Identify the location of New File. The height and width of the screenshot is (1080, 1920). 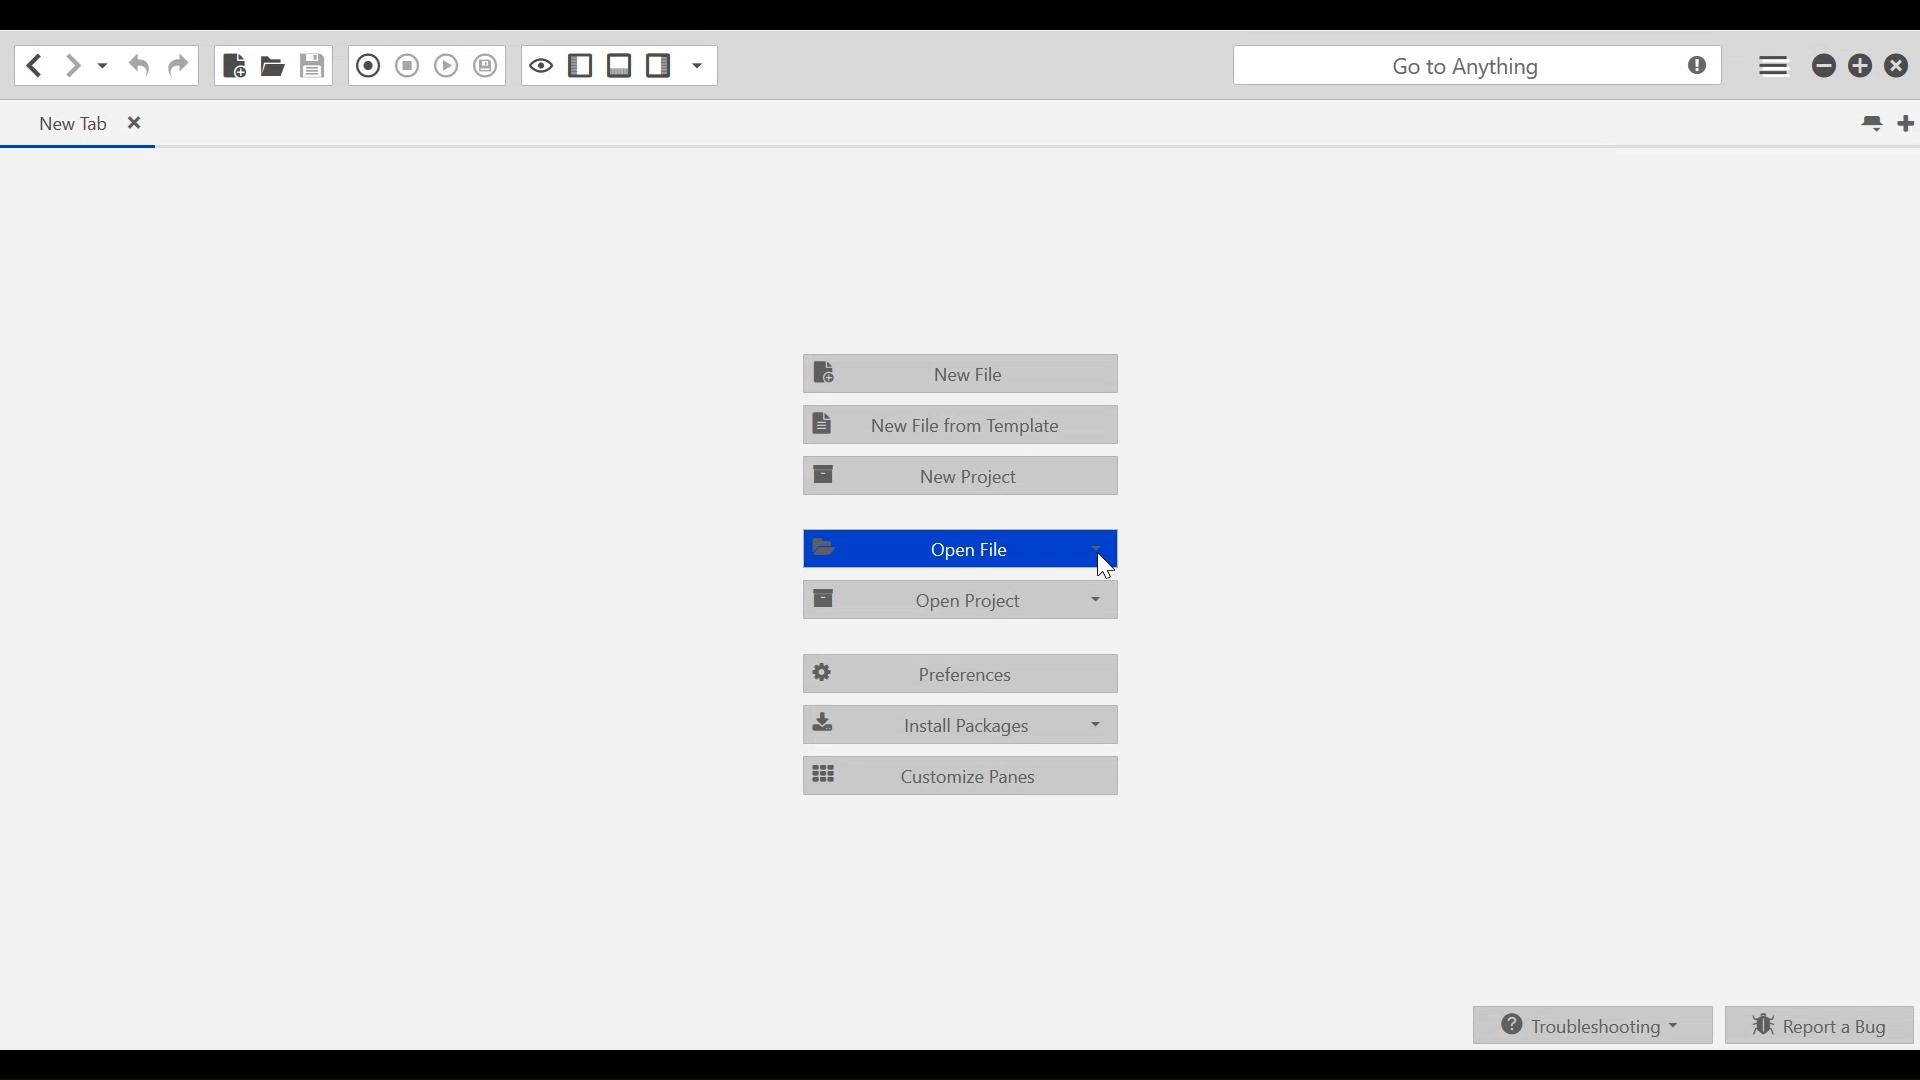
(235, 65).